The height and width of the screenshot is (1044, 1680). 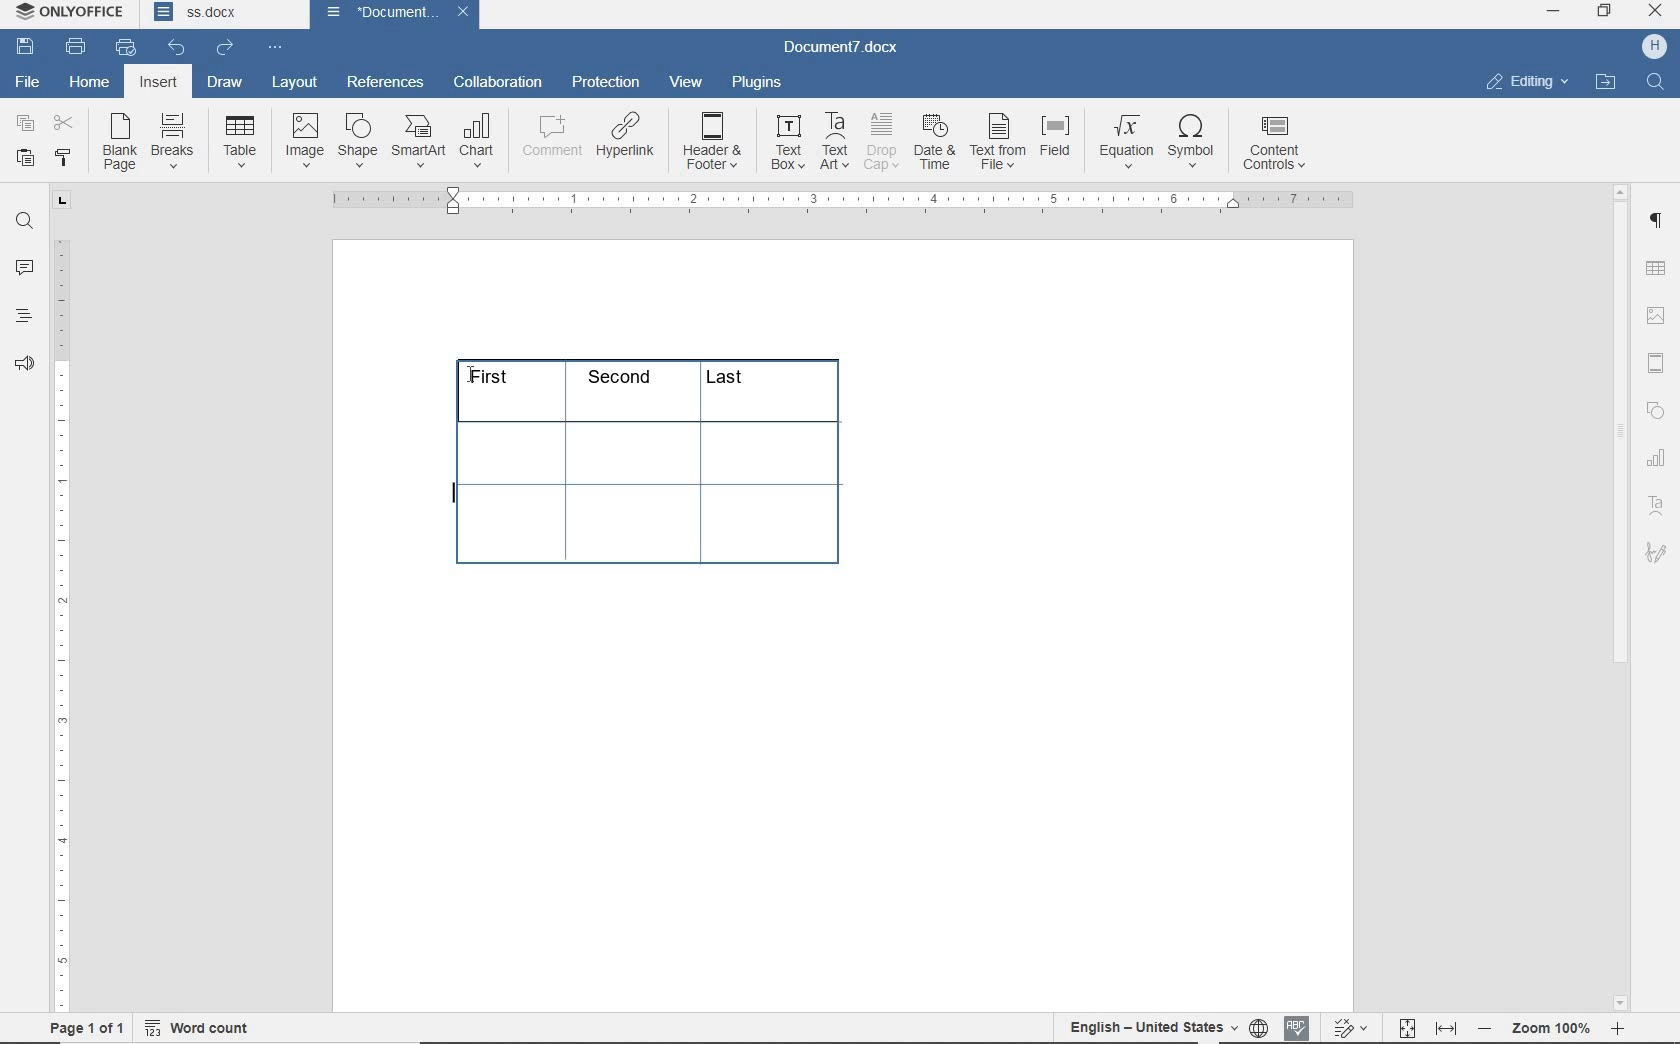 What do you see at coordinates (59, 201) in the screenshot?
I see `tab group` at bounding box center [59, 201].